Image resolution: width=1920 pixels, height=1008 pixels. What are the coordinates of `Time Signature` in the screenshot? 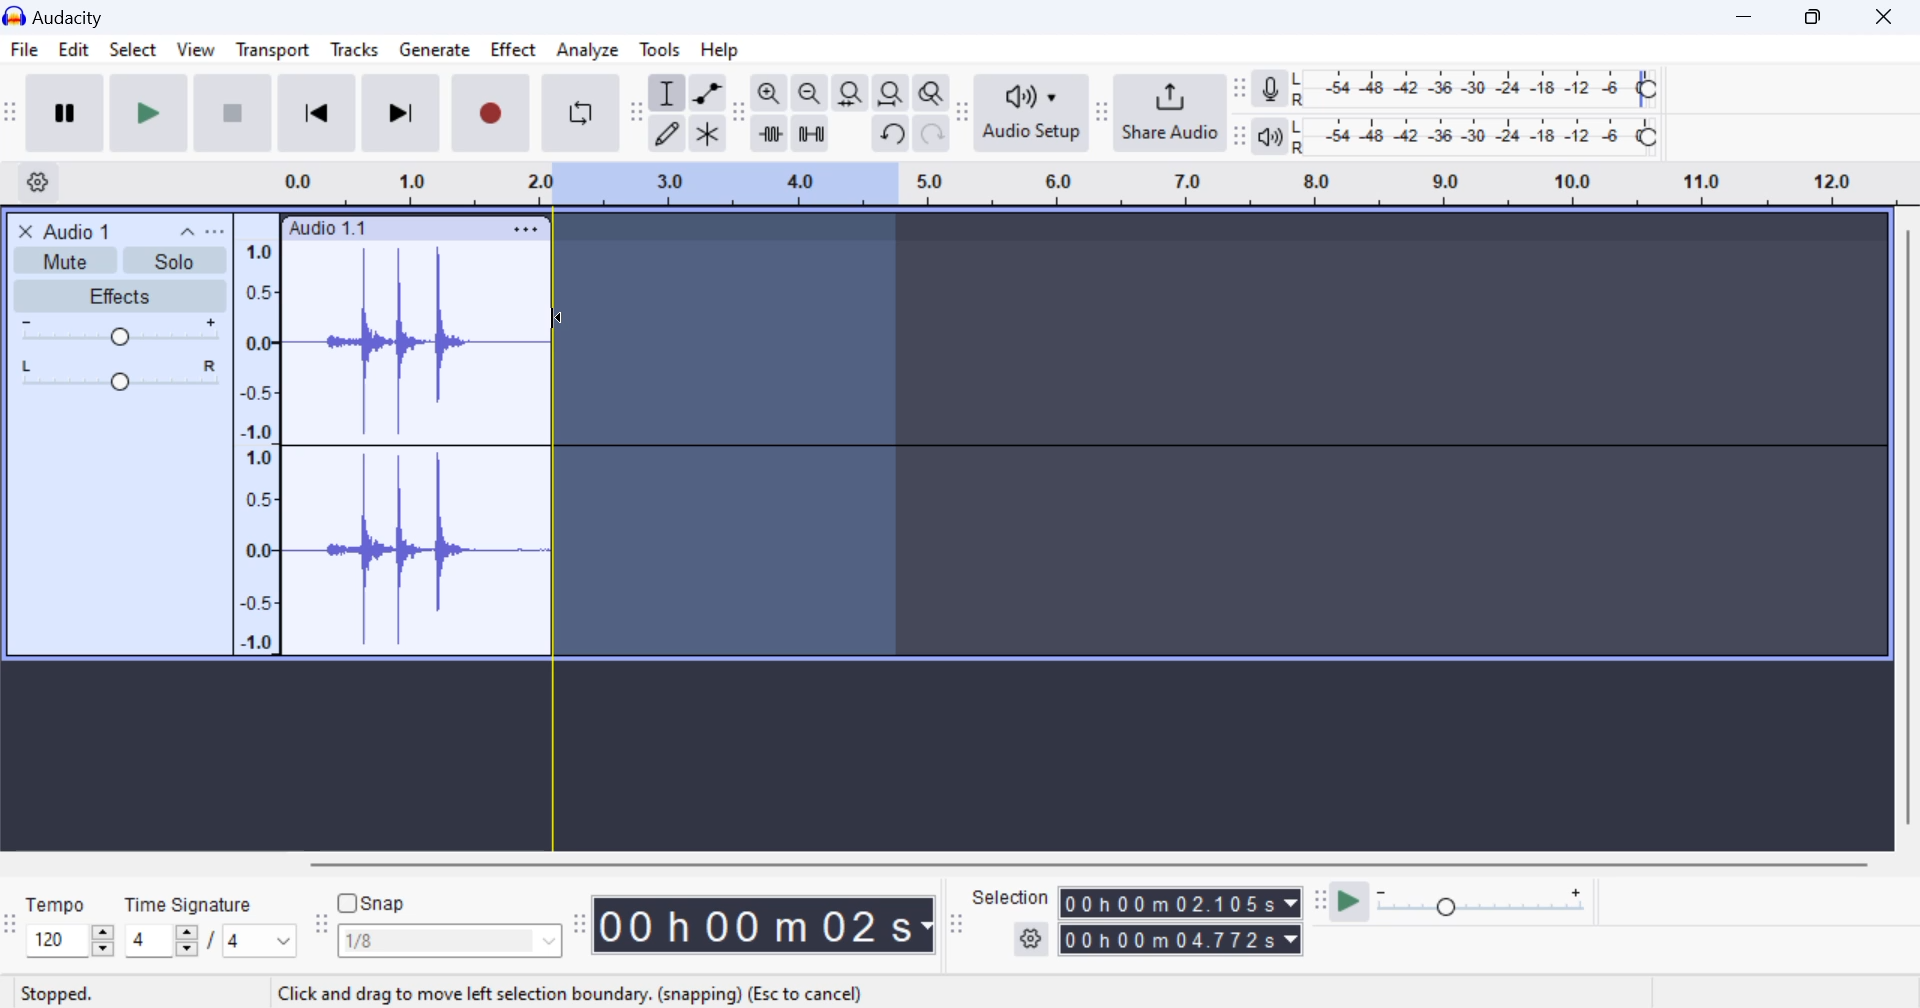 It's located at (191, 901).